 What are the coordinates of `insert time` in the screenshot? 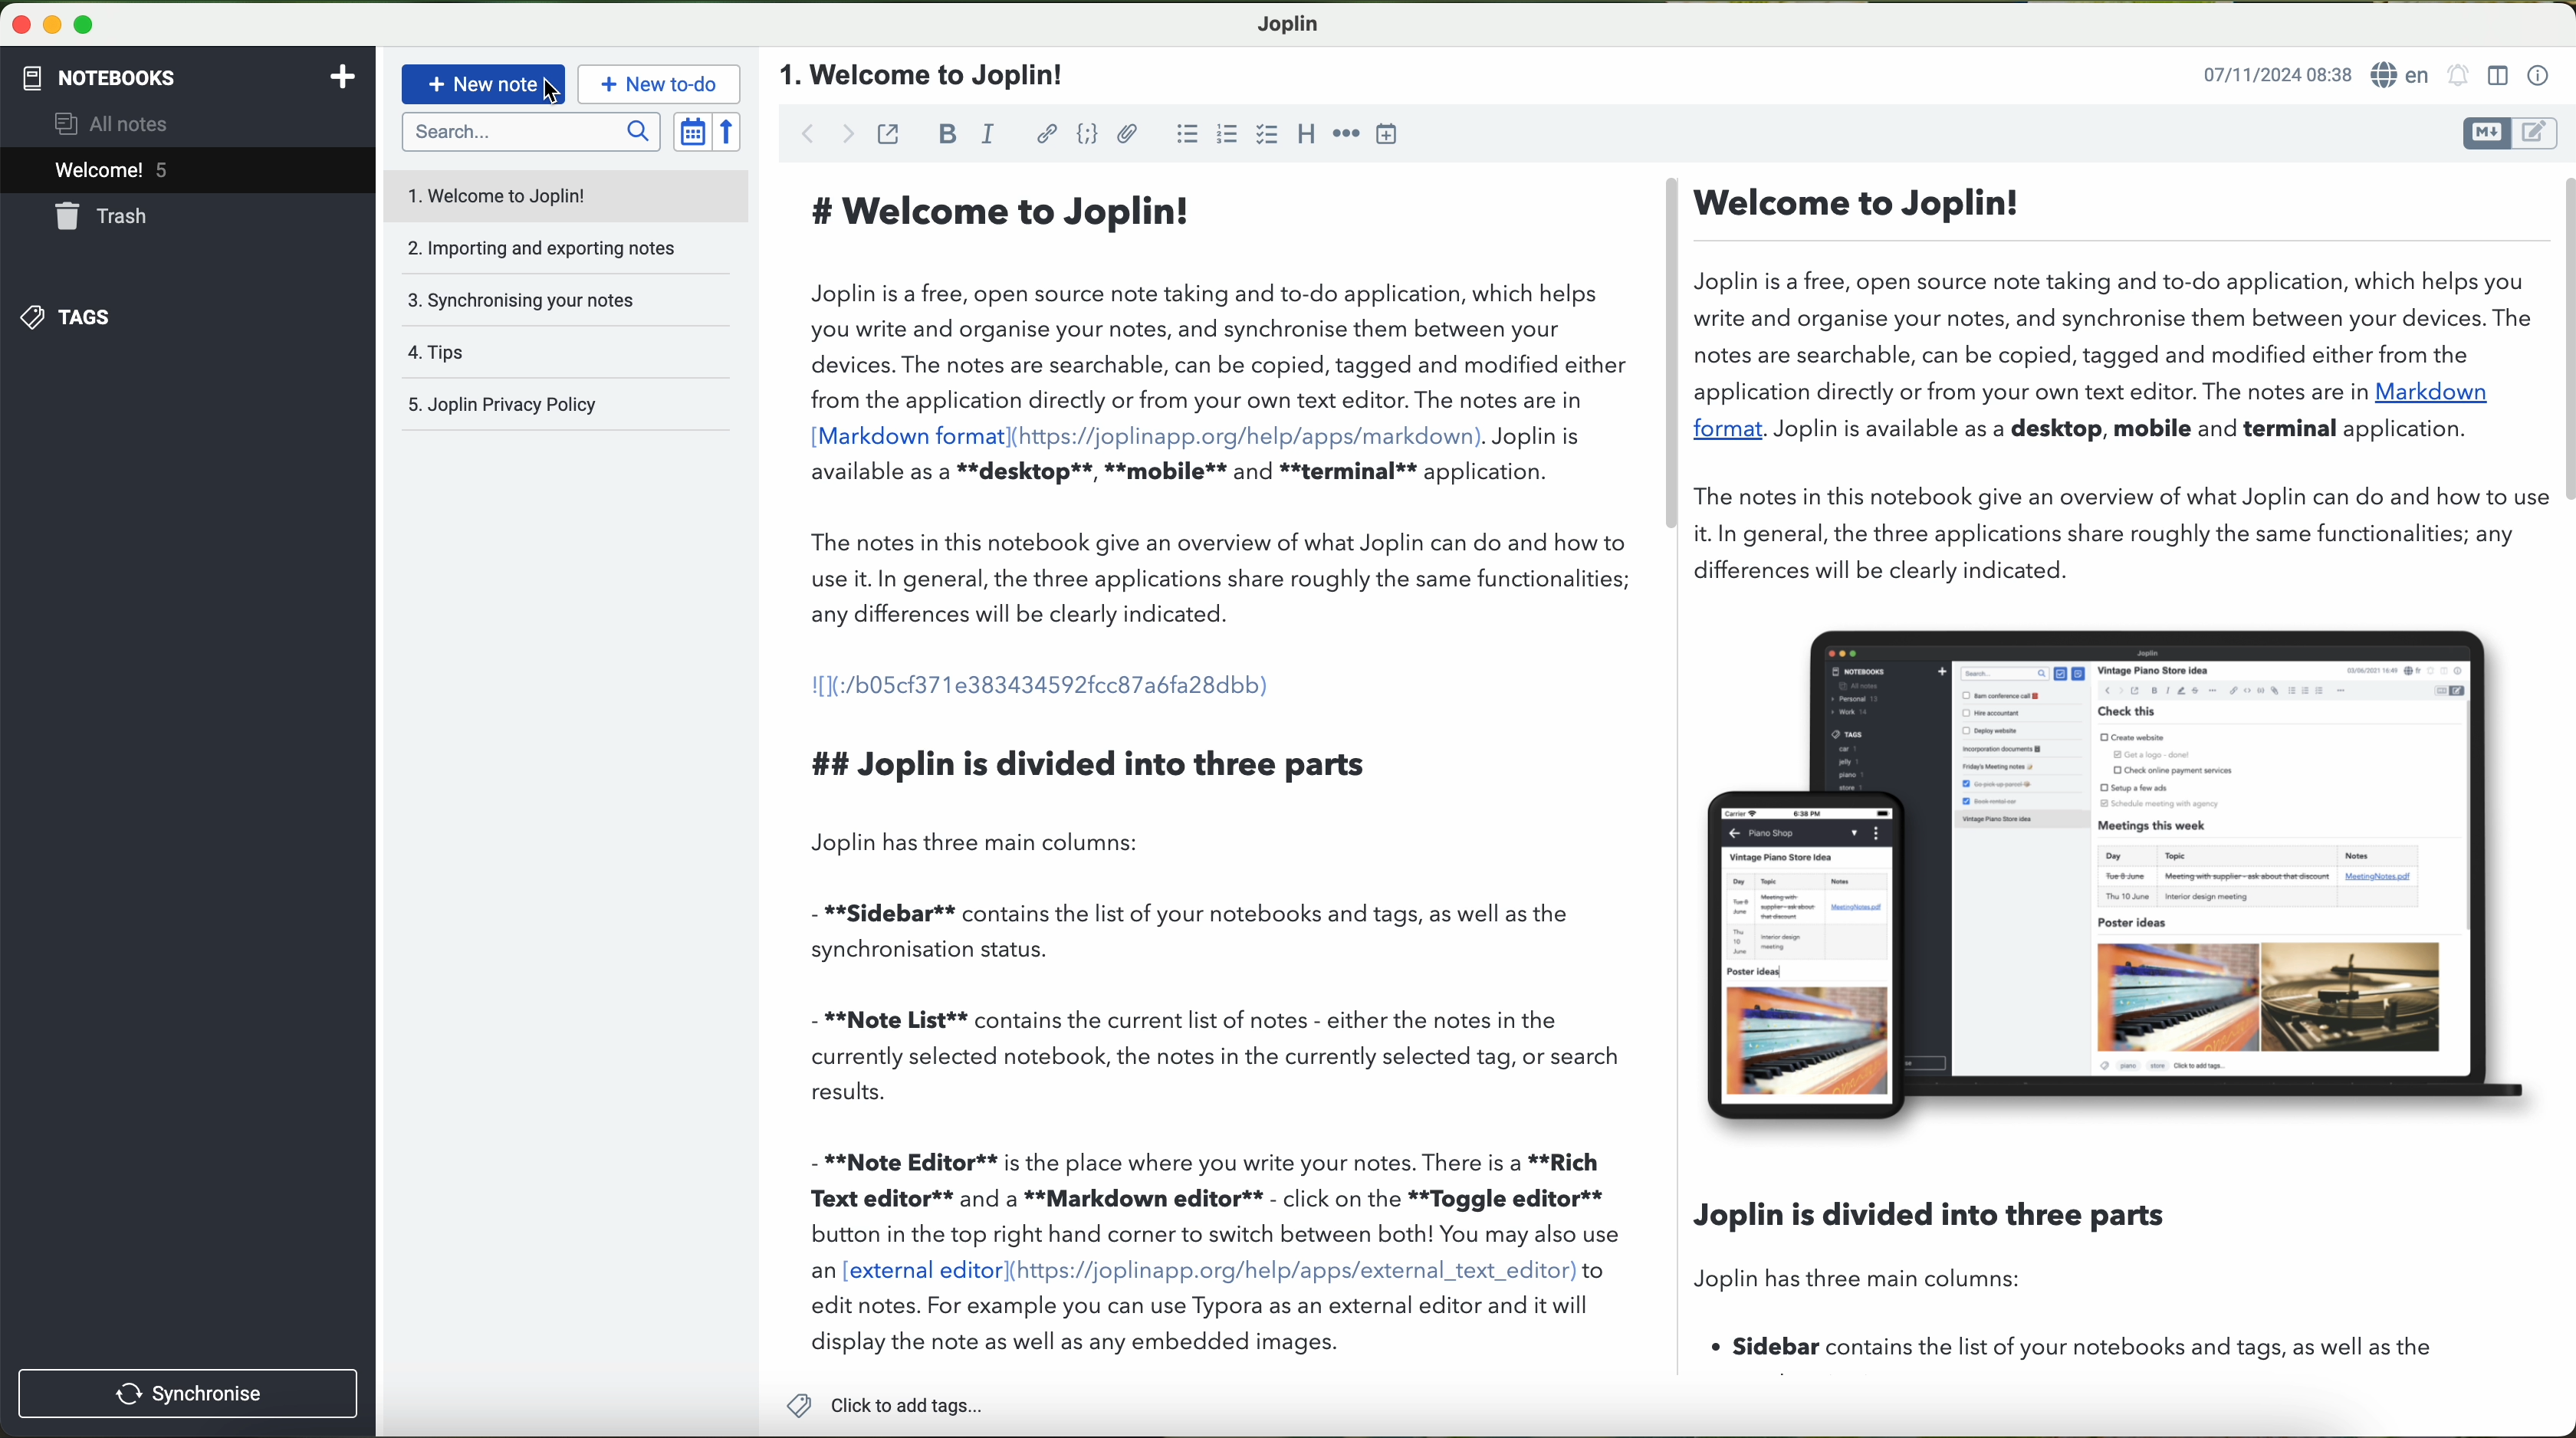 It's located at (1387, 134).